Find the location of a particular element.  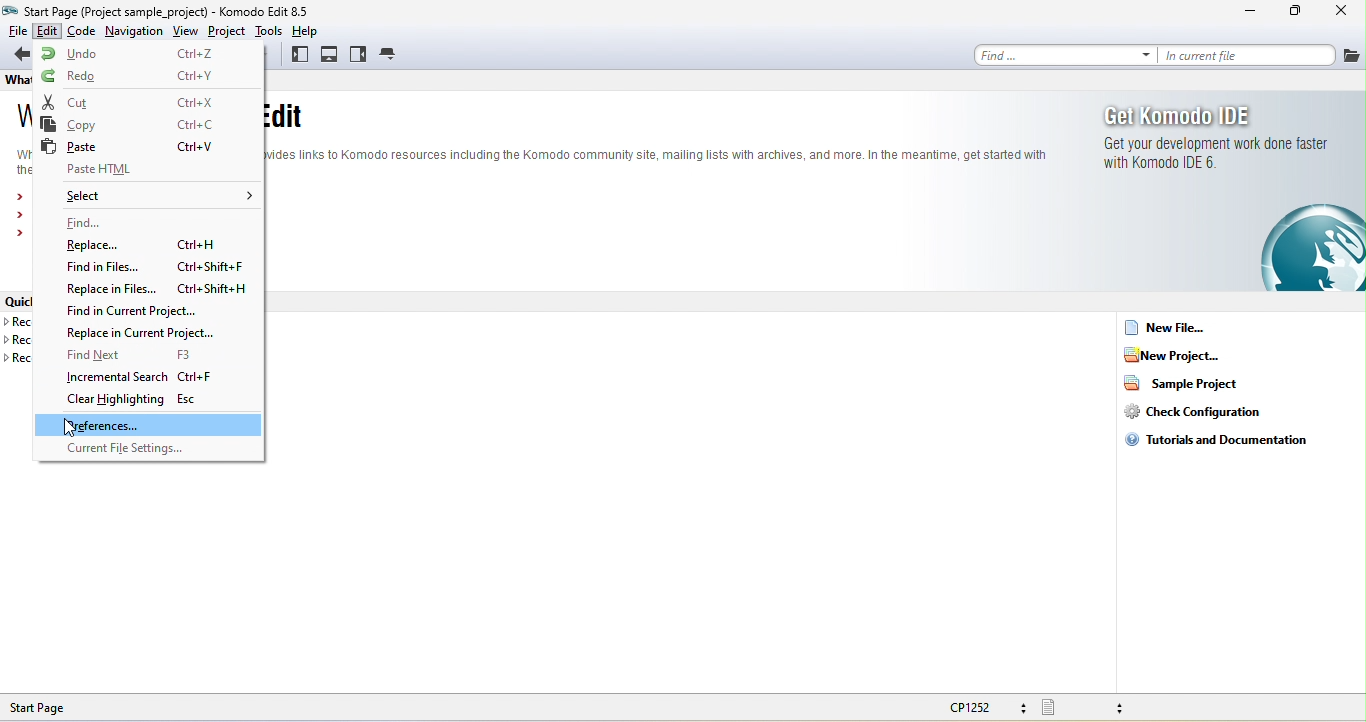

replace in files is located at coordinates (162, 289).